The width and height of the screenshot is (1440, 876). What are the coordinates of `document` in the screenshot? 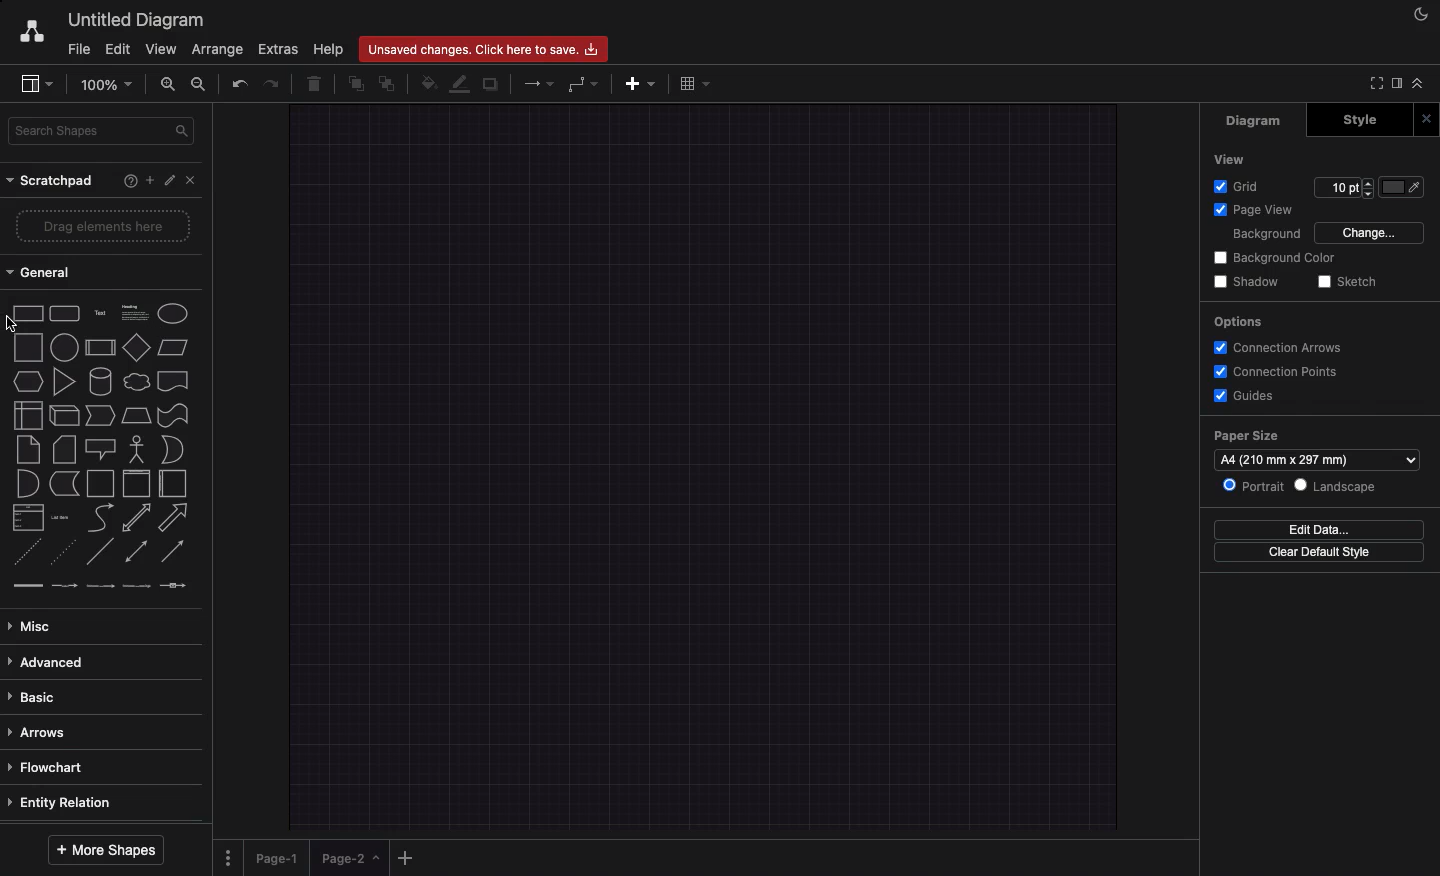 It's located at (173, 381).